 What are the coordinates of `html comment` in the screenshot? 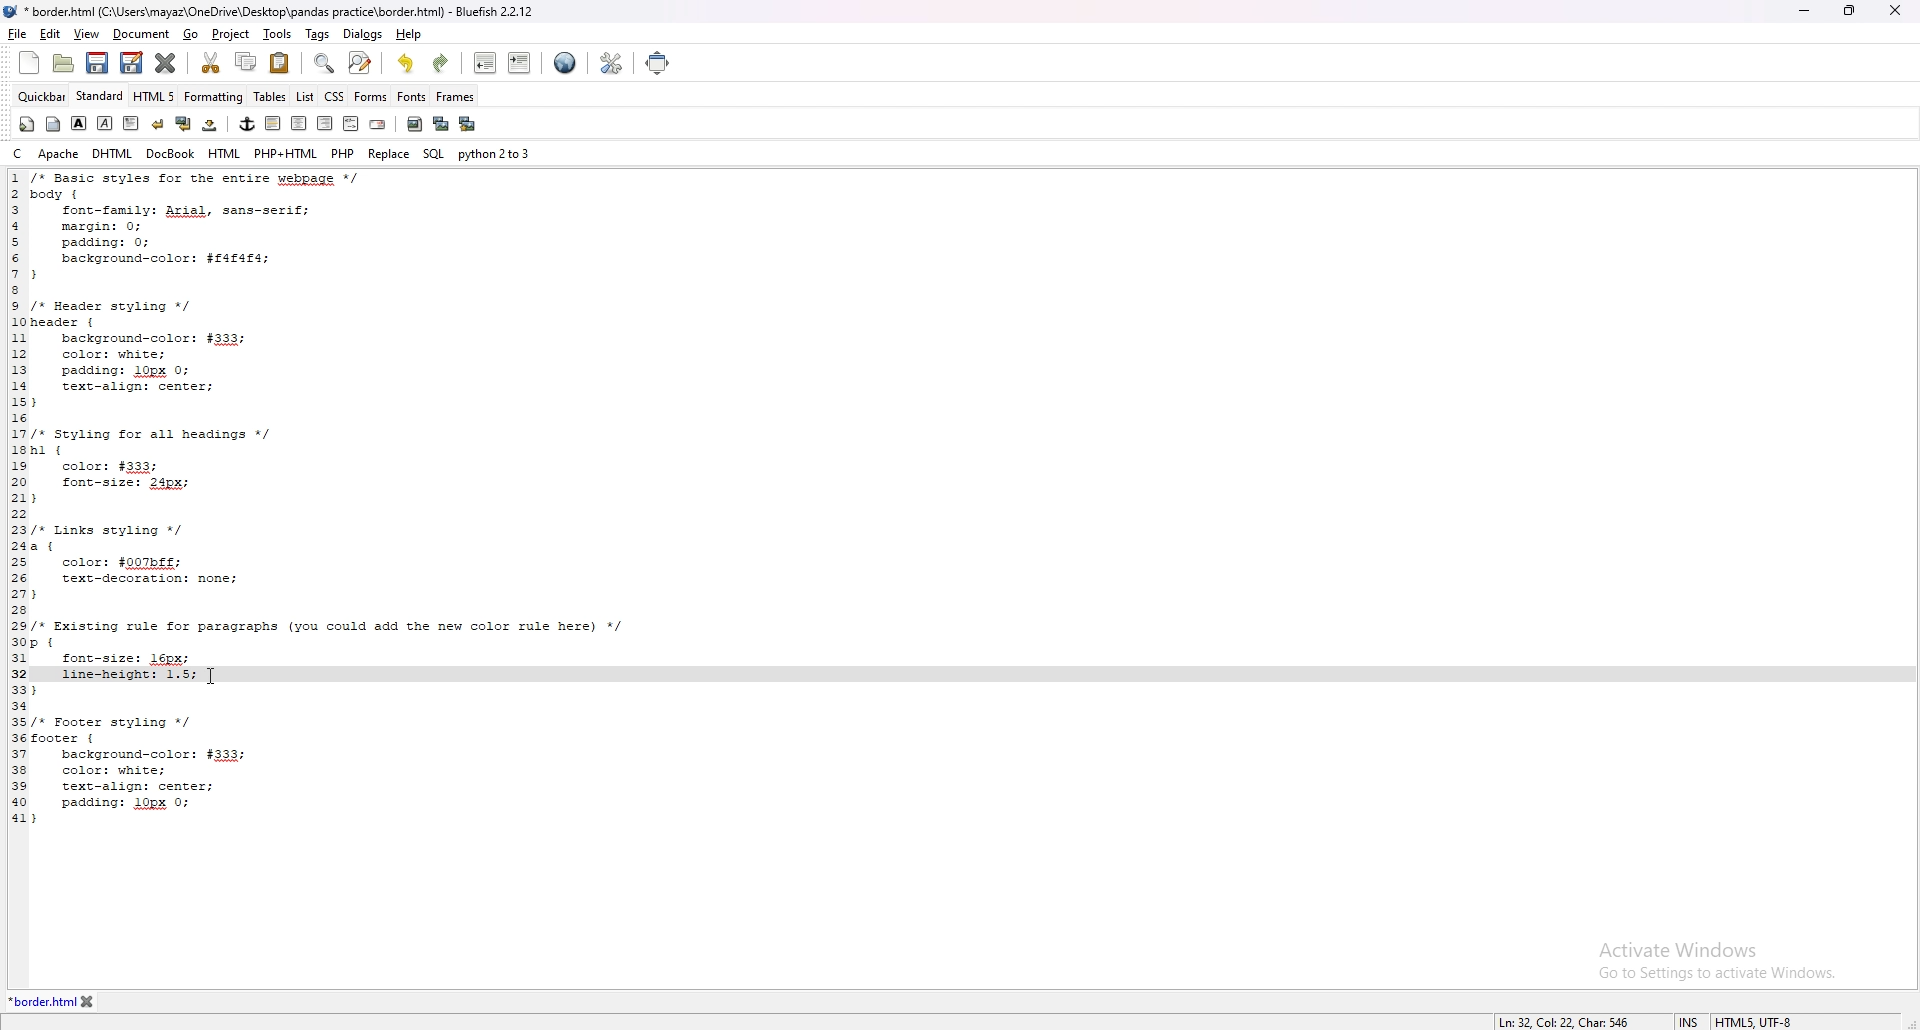 It's located at (352, 123).